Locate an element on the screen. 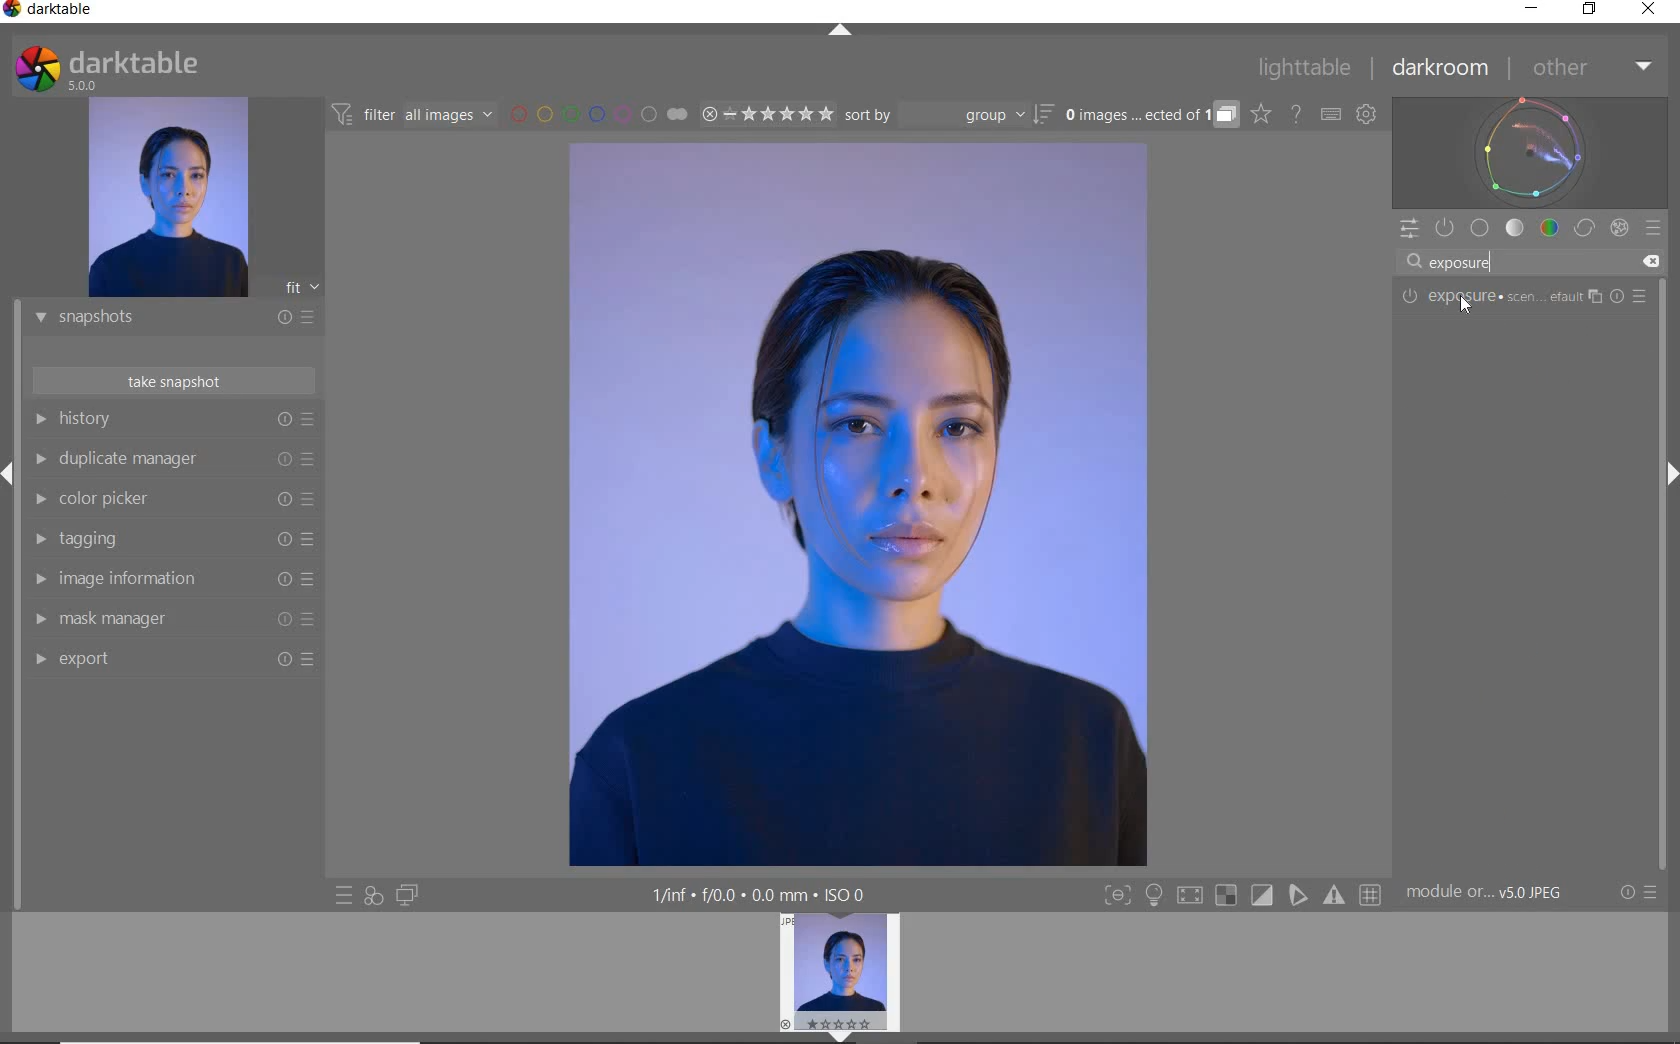  IMAGE INFORMATION is located at coordinates (167, 584).